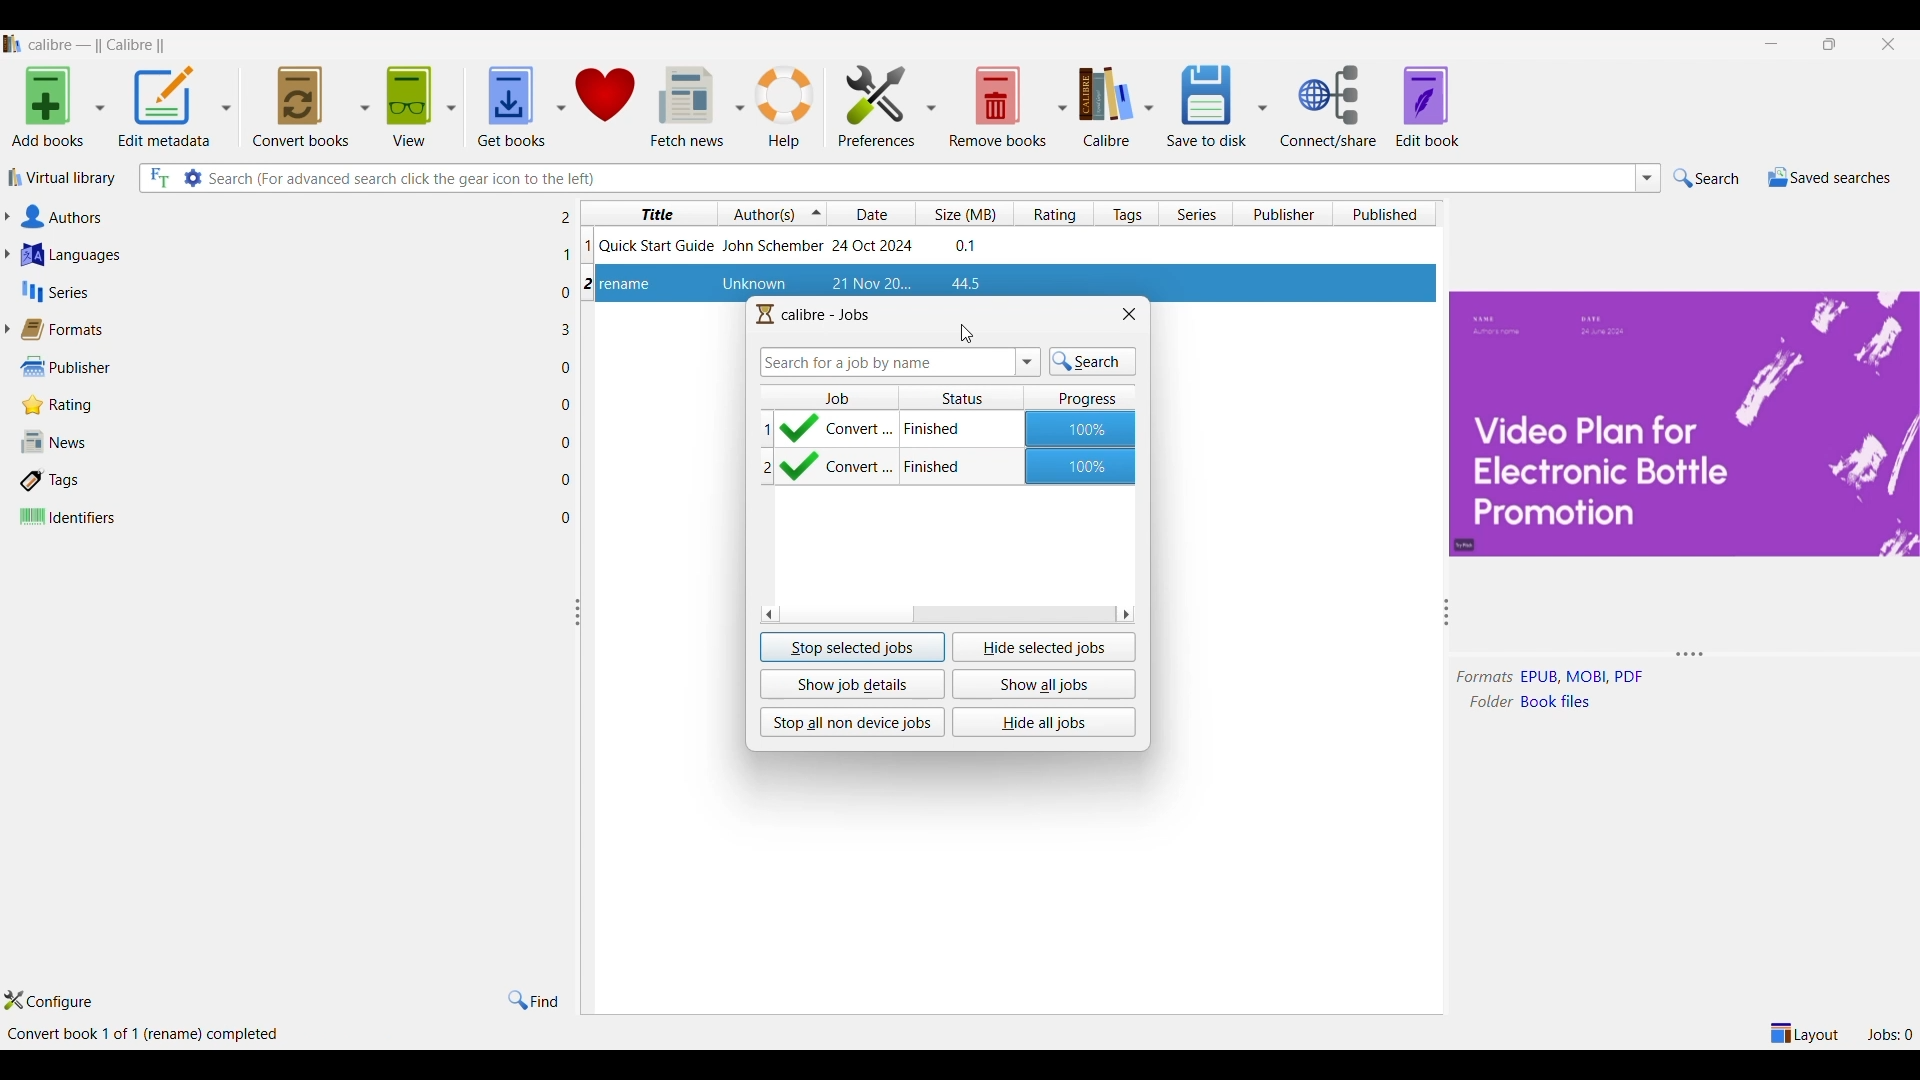 Image resolution: width=1920 pixels, height=1080 pixels. I want to click on File highlighted after selection, so click(1011, 280).